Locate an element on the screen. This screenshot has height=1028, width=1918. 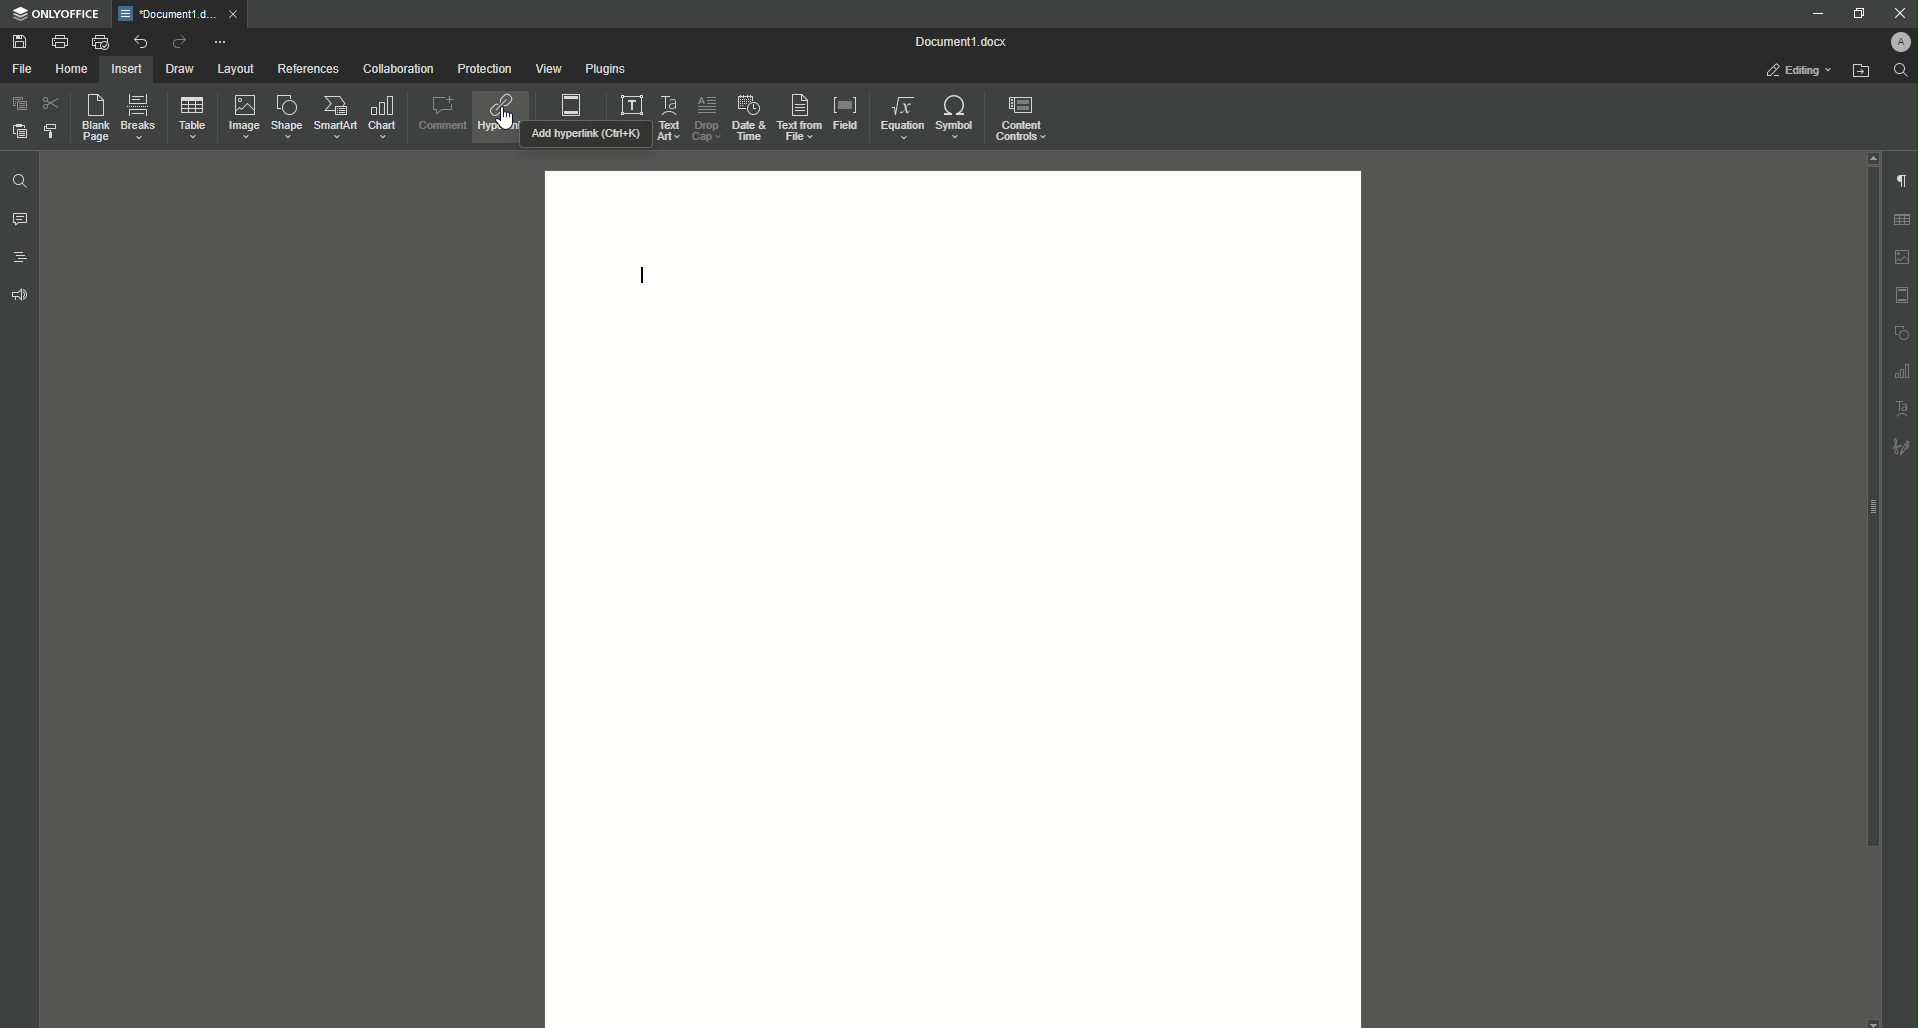
shape settings is located at coordinates (1903, 332).